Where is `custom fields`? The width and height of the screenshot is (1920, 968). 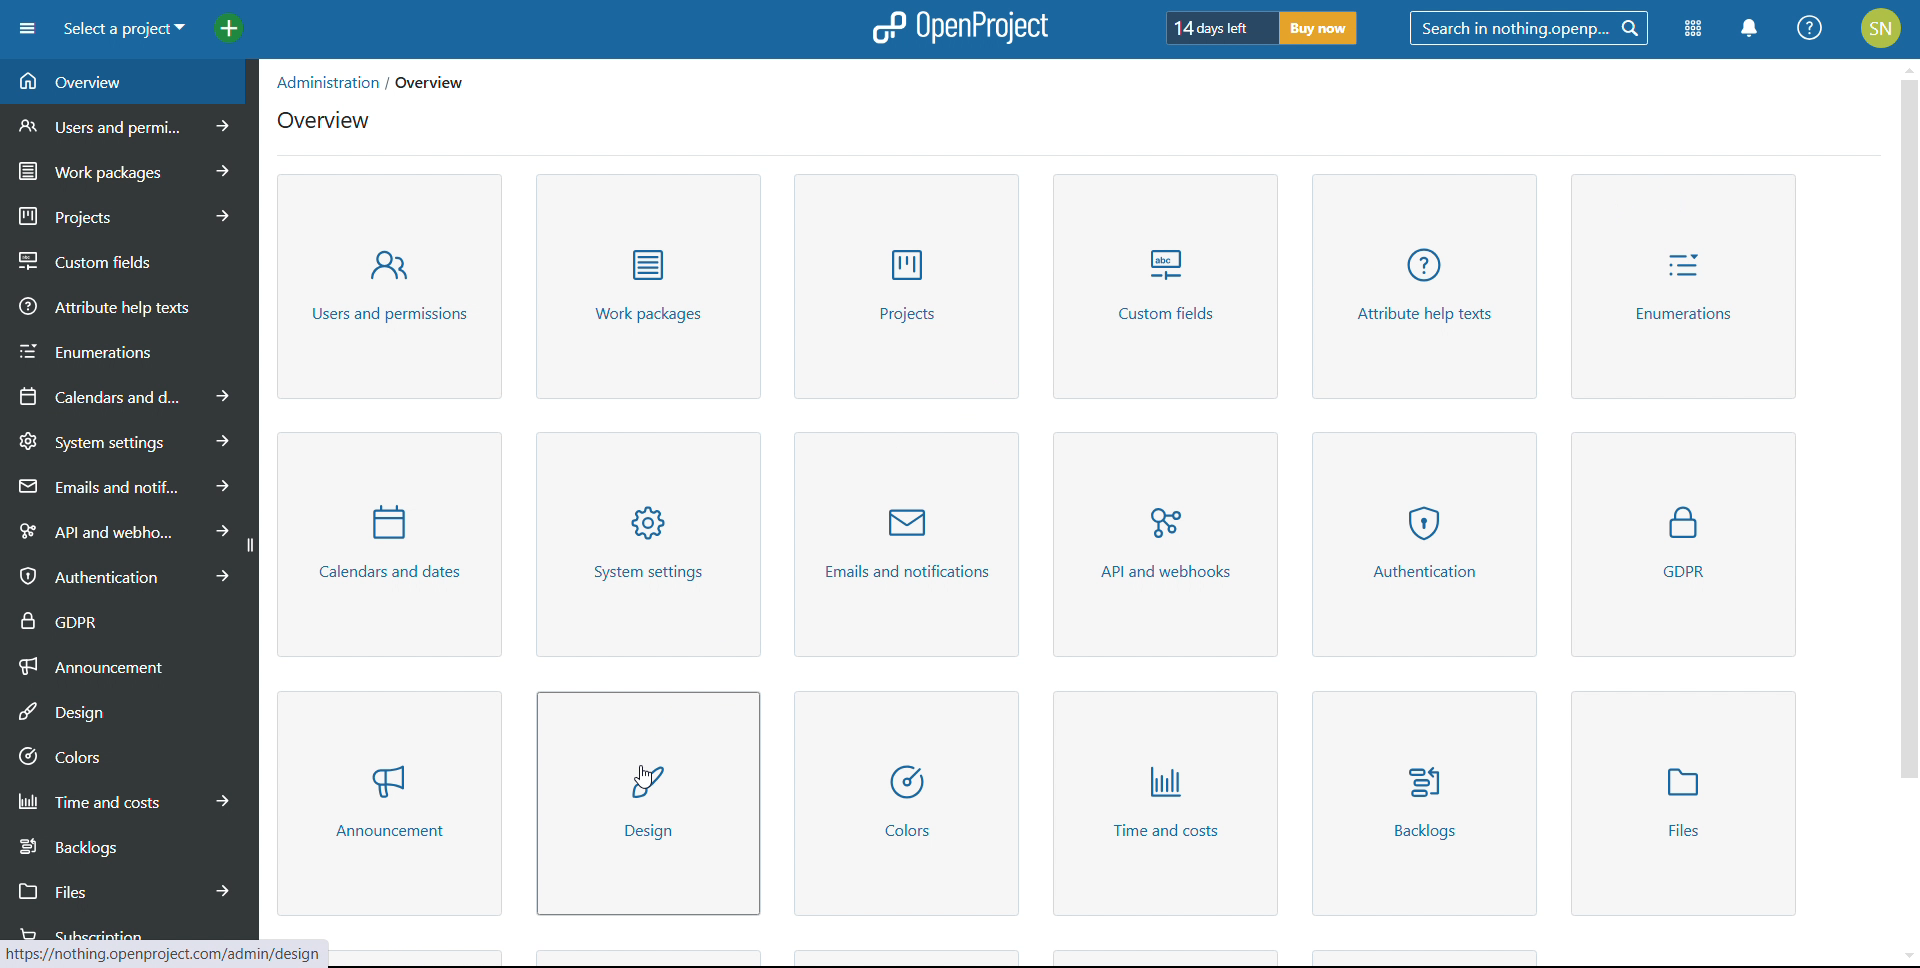 custom fields is located at coordinates (1168, 286).